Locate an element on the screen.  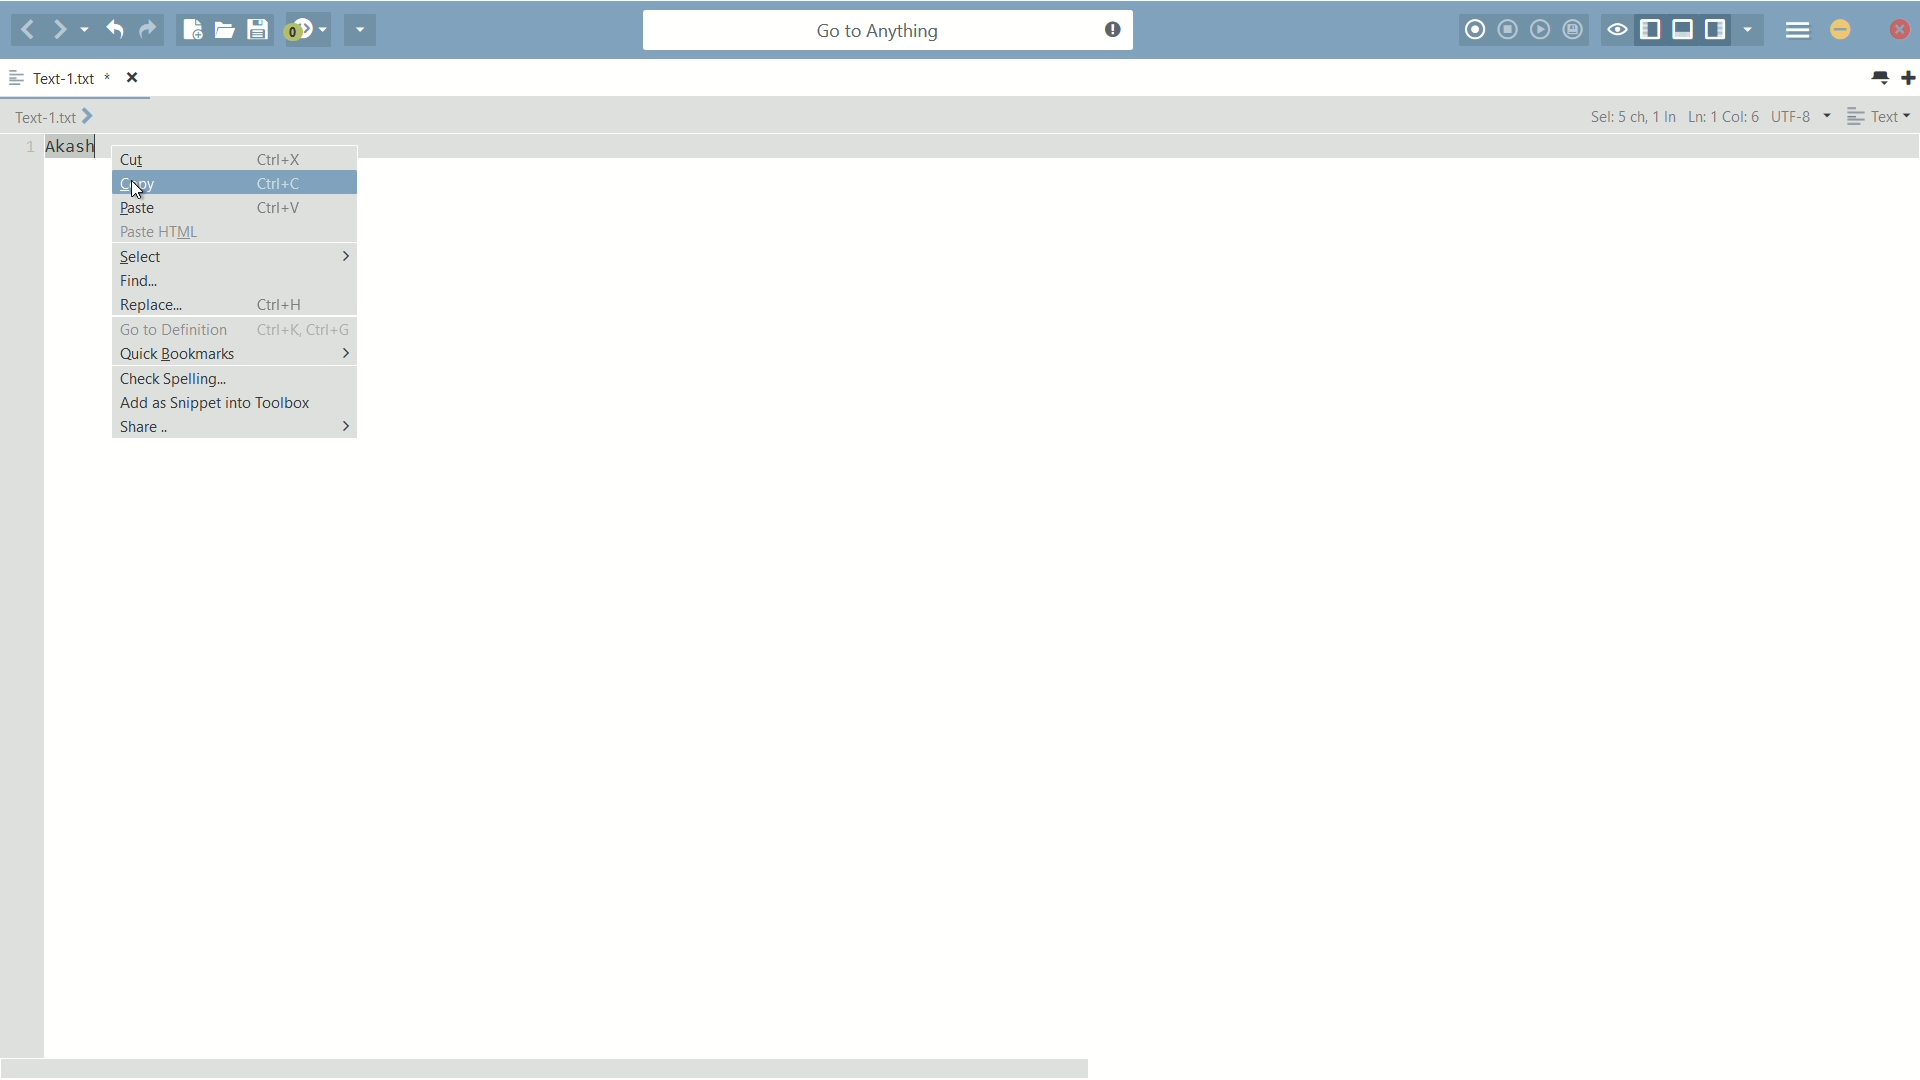
menu is located at coordinates (1798, 29).